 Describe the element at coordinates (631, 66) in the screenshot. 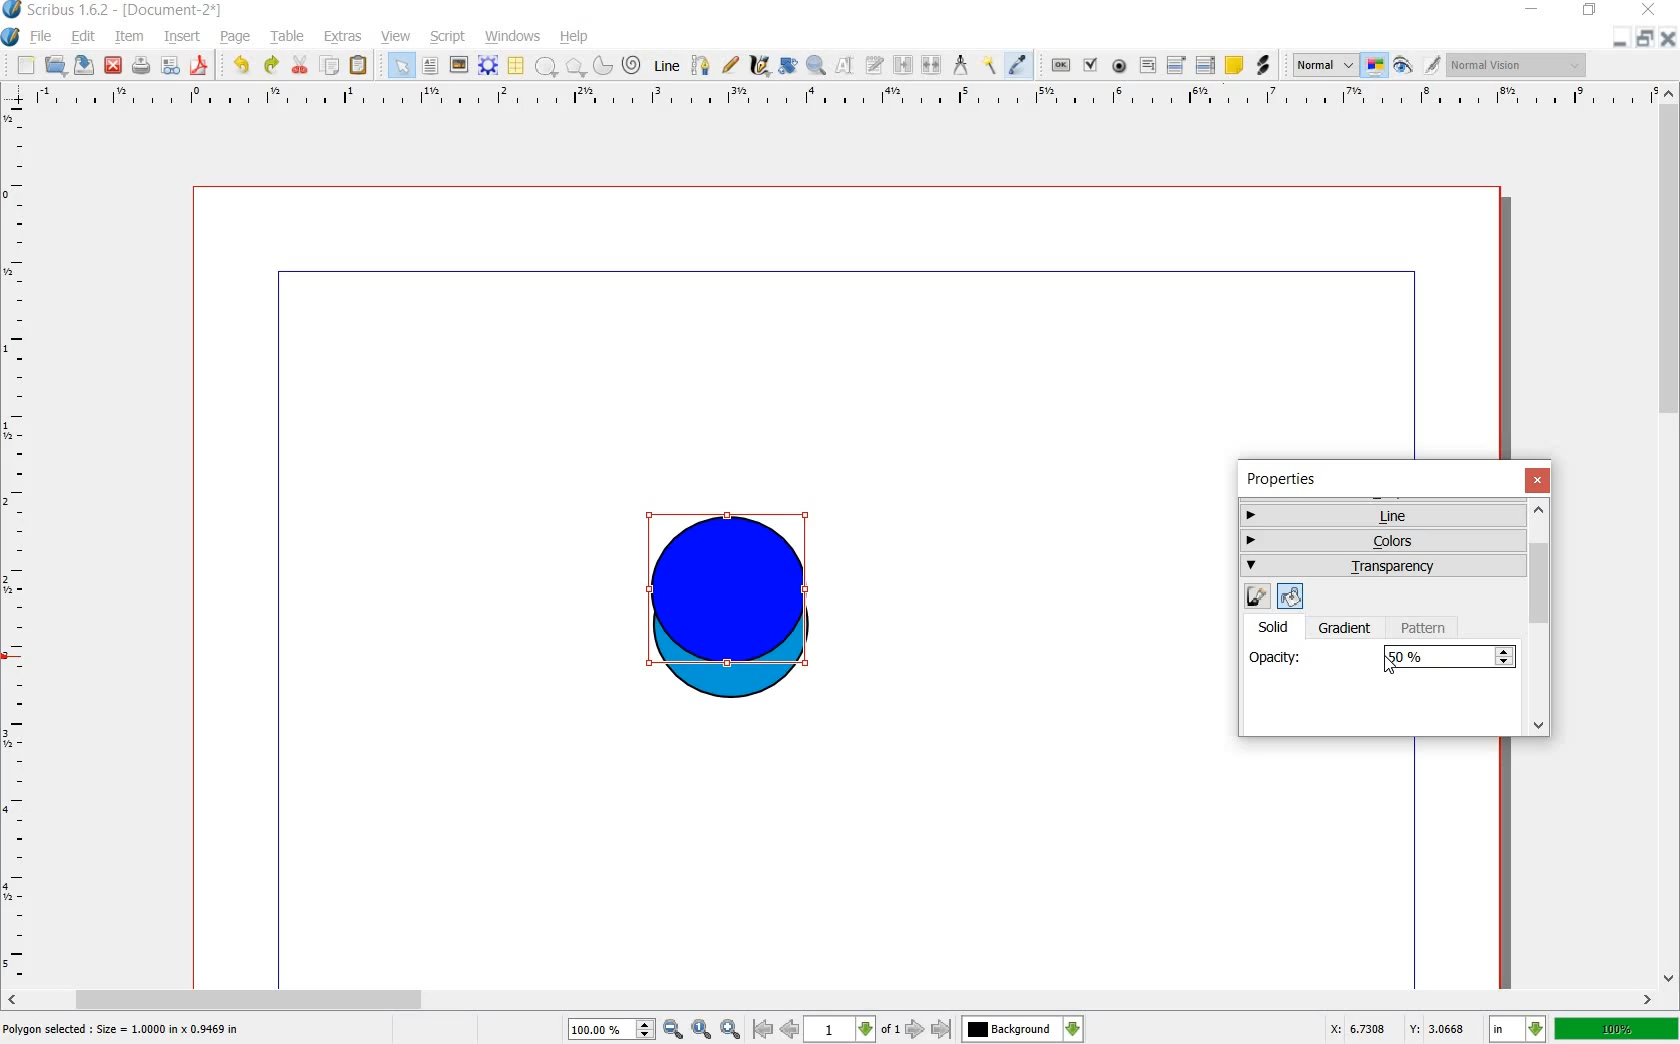

I see `spiral` at that location.